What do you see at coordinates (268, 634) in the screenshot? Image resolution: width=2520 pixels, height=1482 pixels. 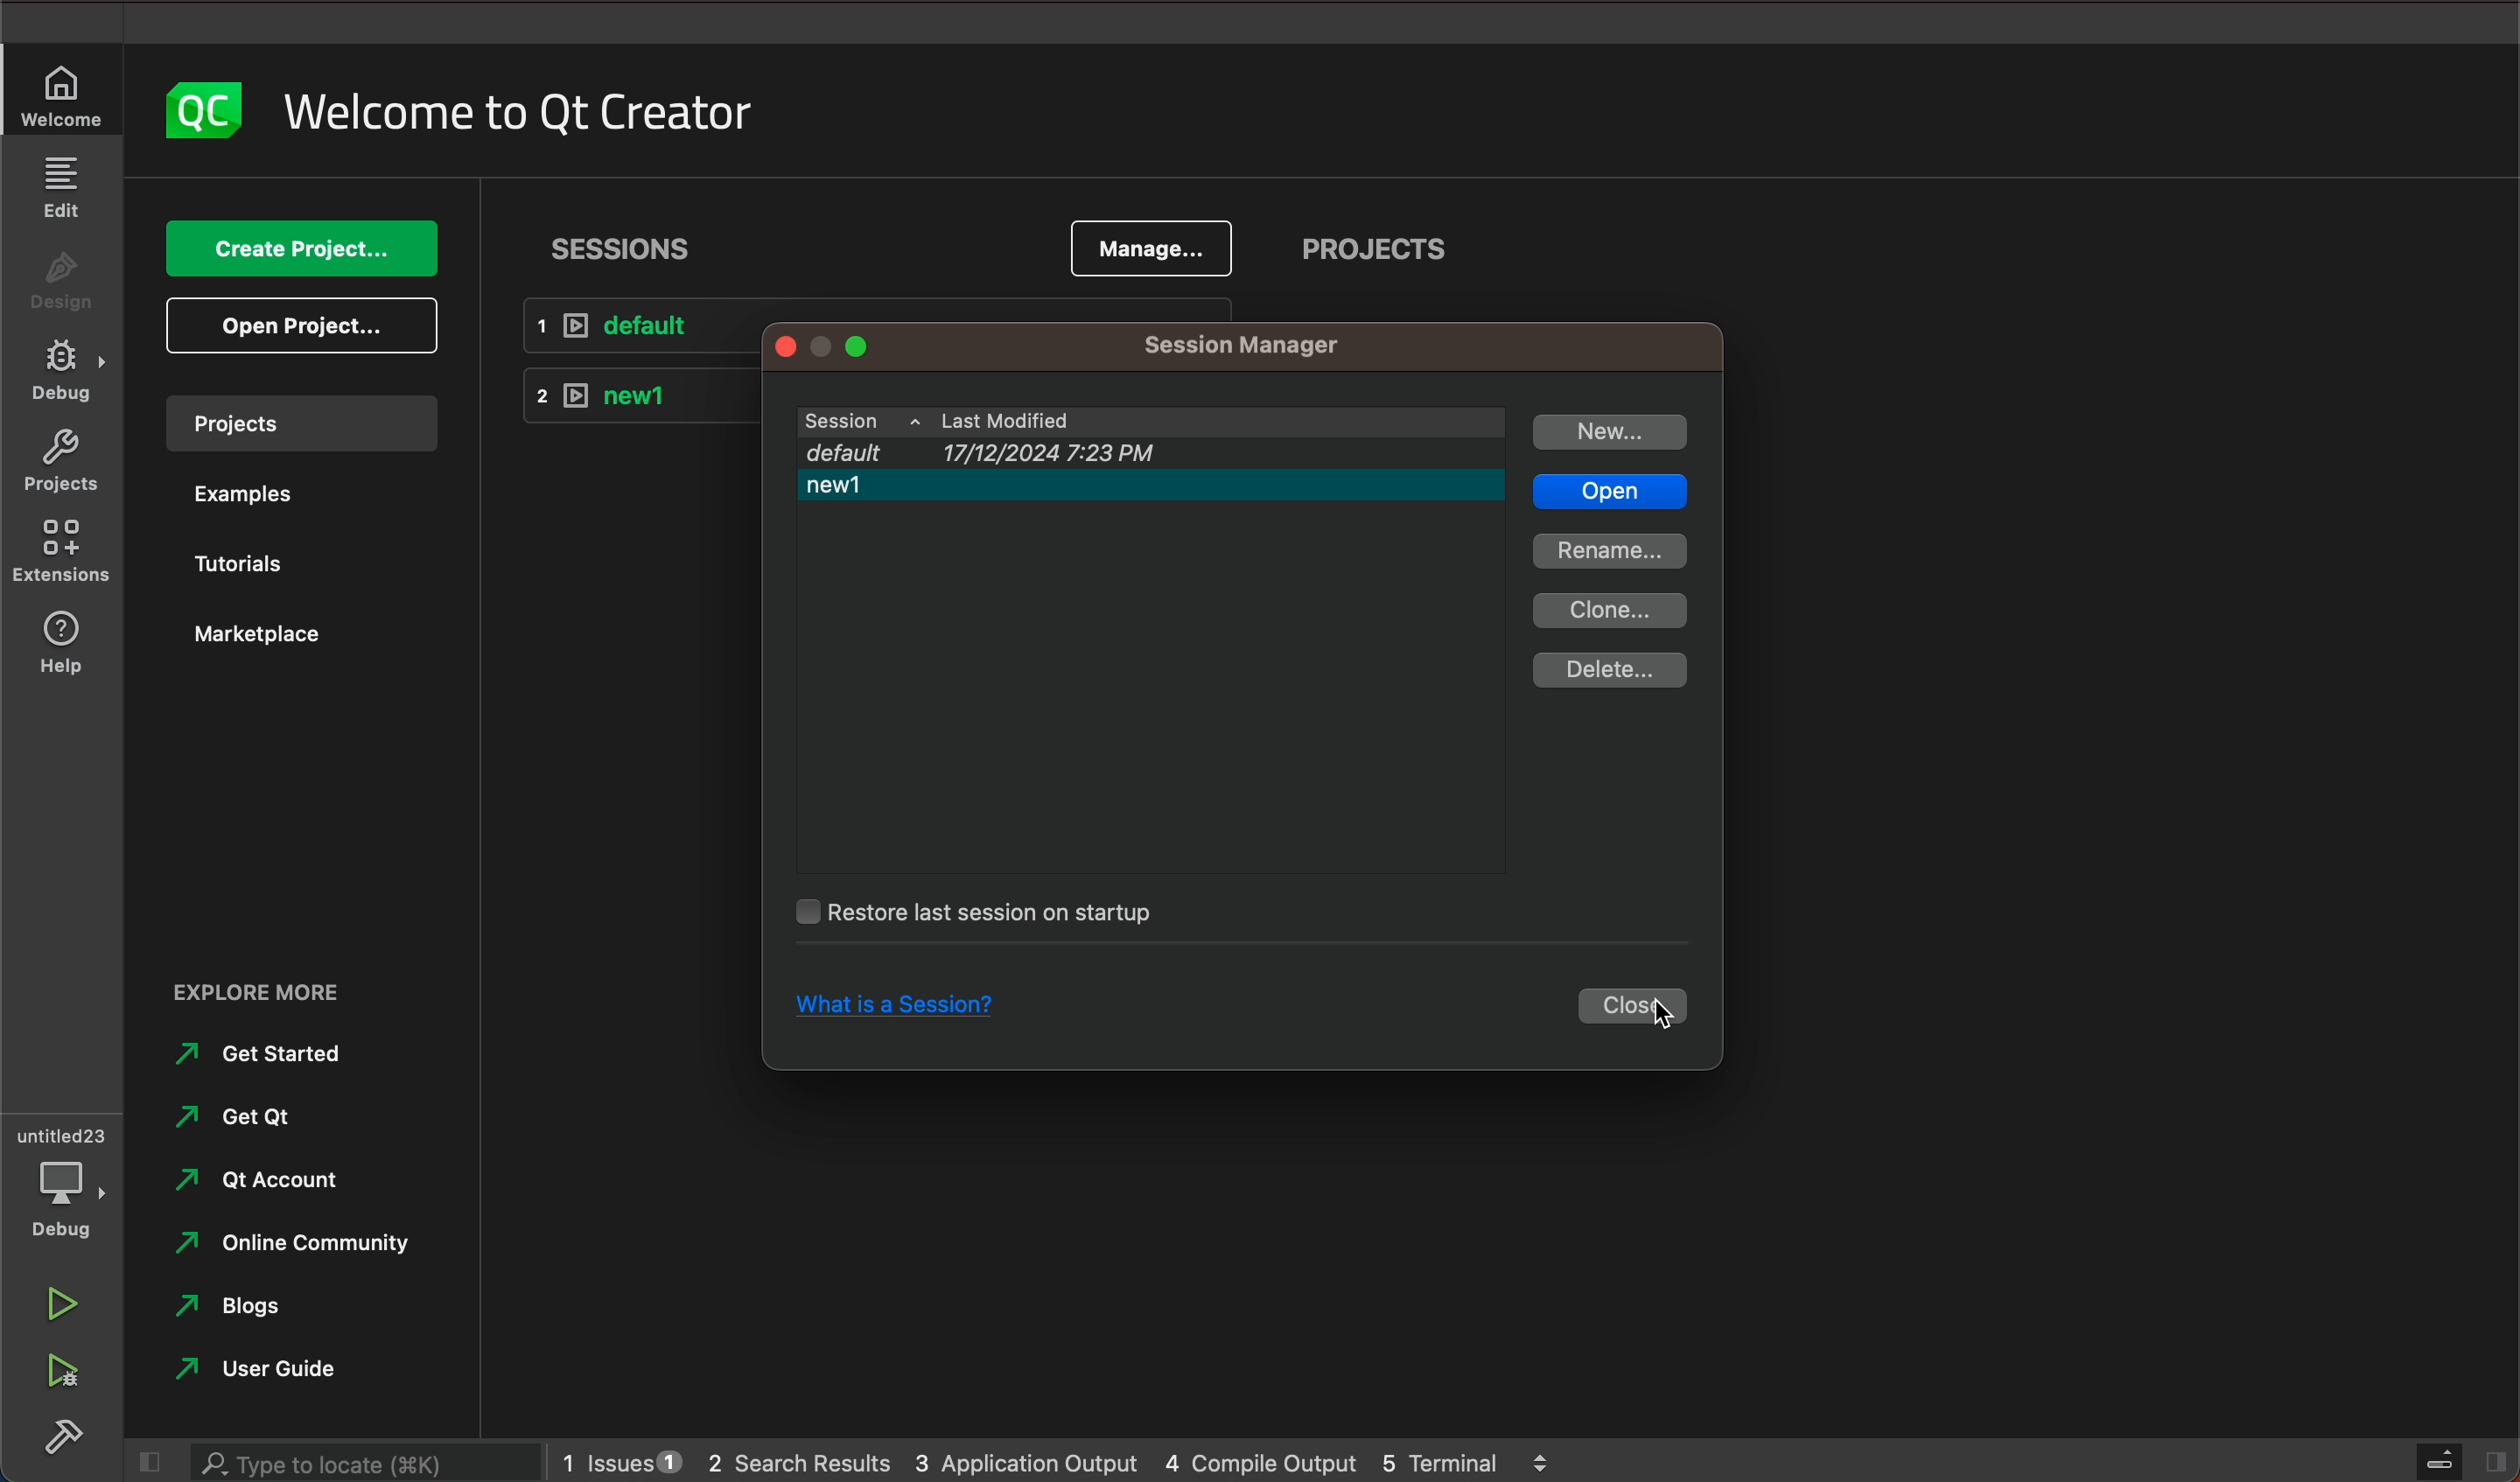 I see `marketplace` at bounding box center [268, 634].